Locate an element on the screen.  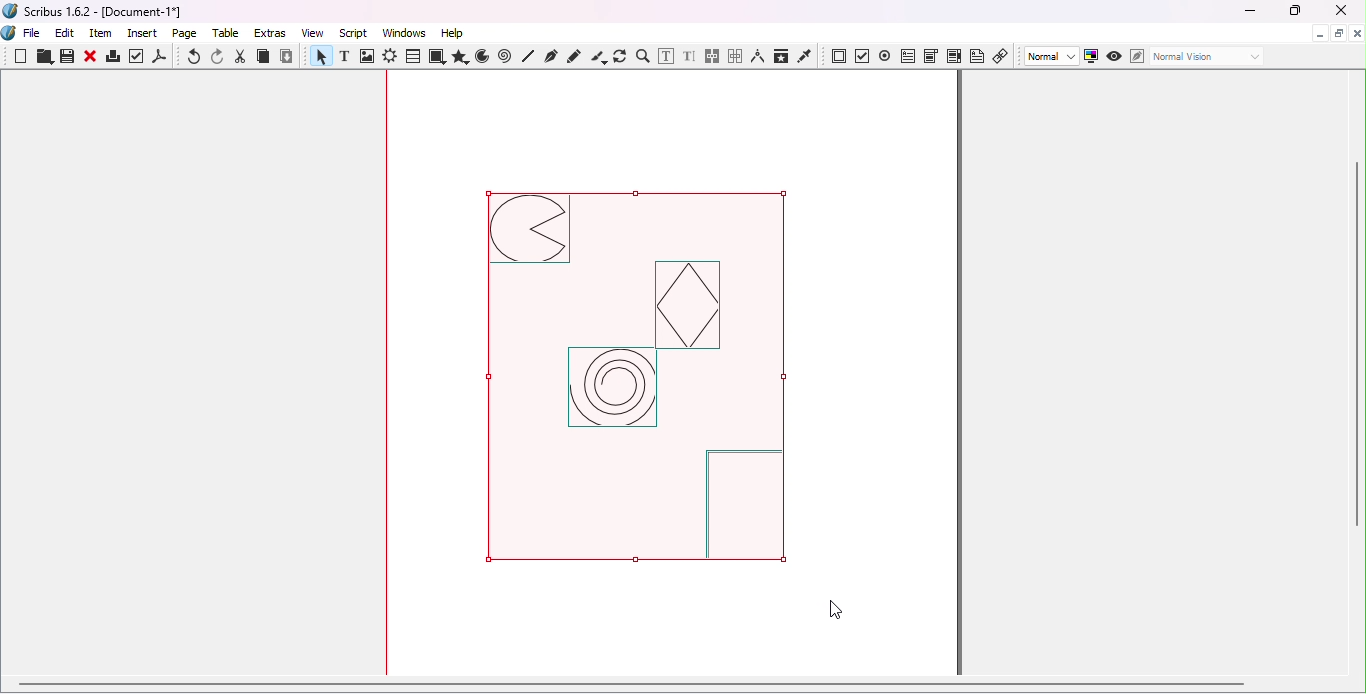
Item is located at coordinates (102, 34).